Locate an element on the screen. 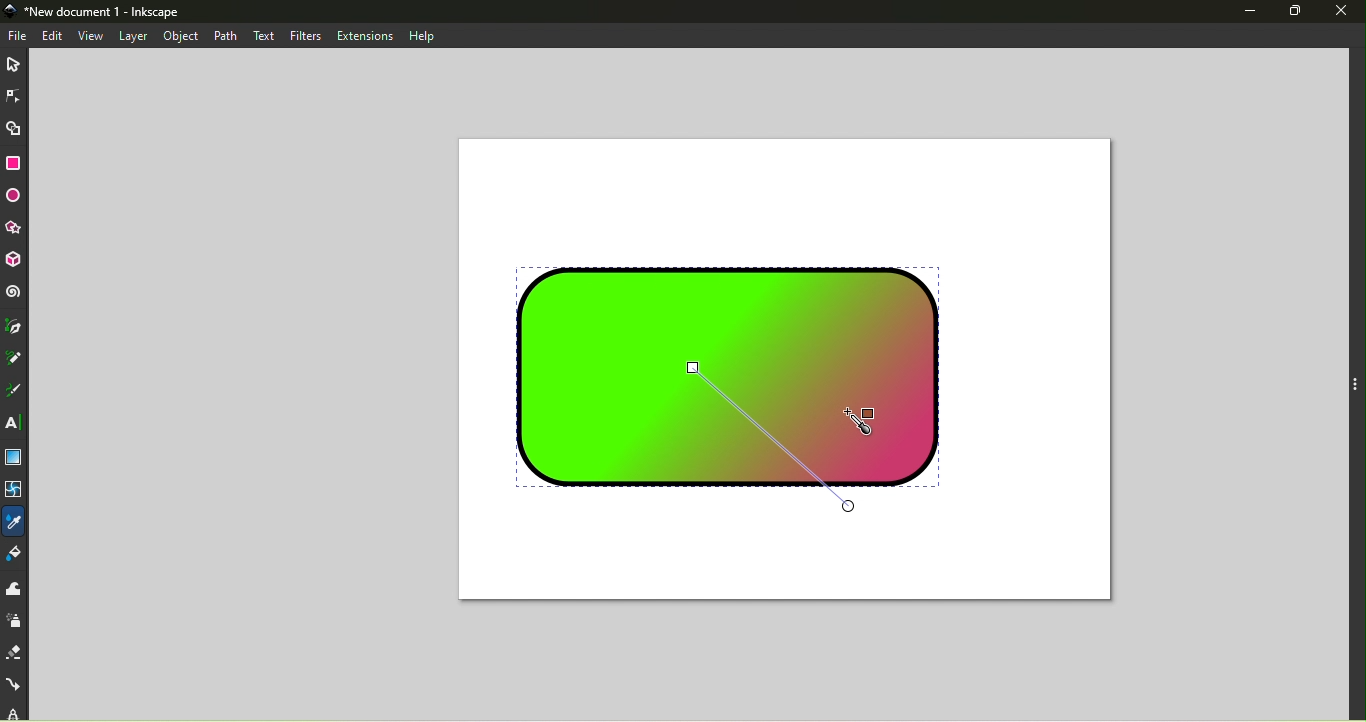  Gradient is located at coordinates (13, 458).